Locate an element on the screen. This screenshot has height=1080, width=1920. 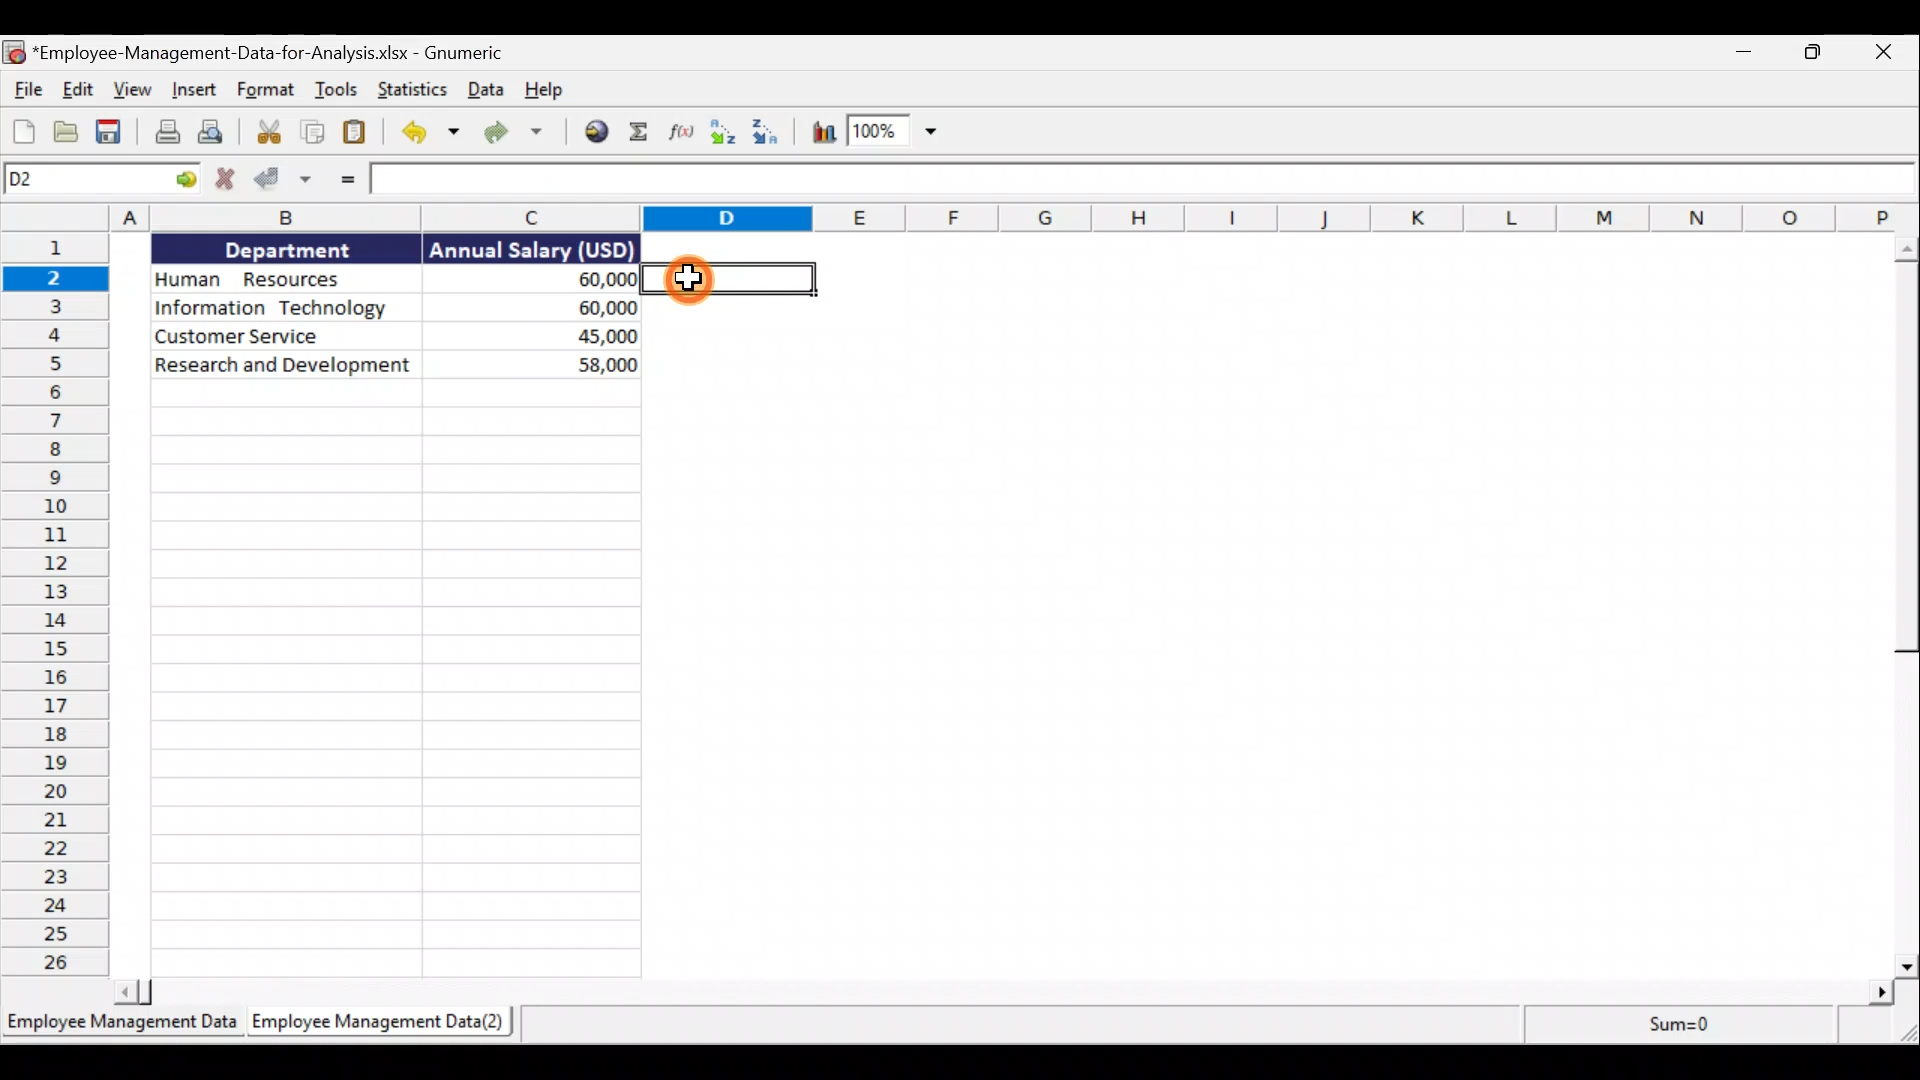
Sum into the current cell is located at coordinates (642, 133).